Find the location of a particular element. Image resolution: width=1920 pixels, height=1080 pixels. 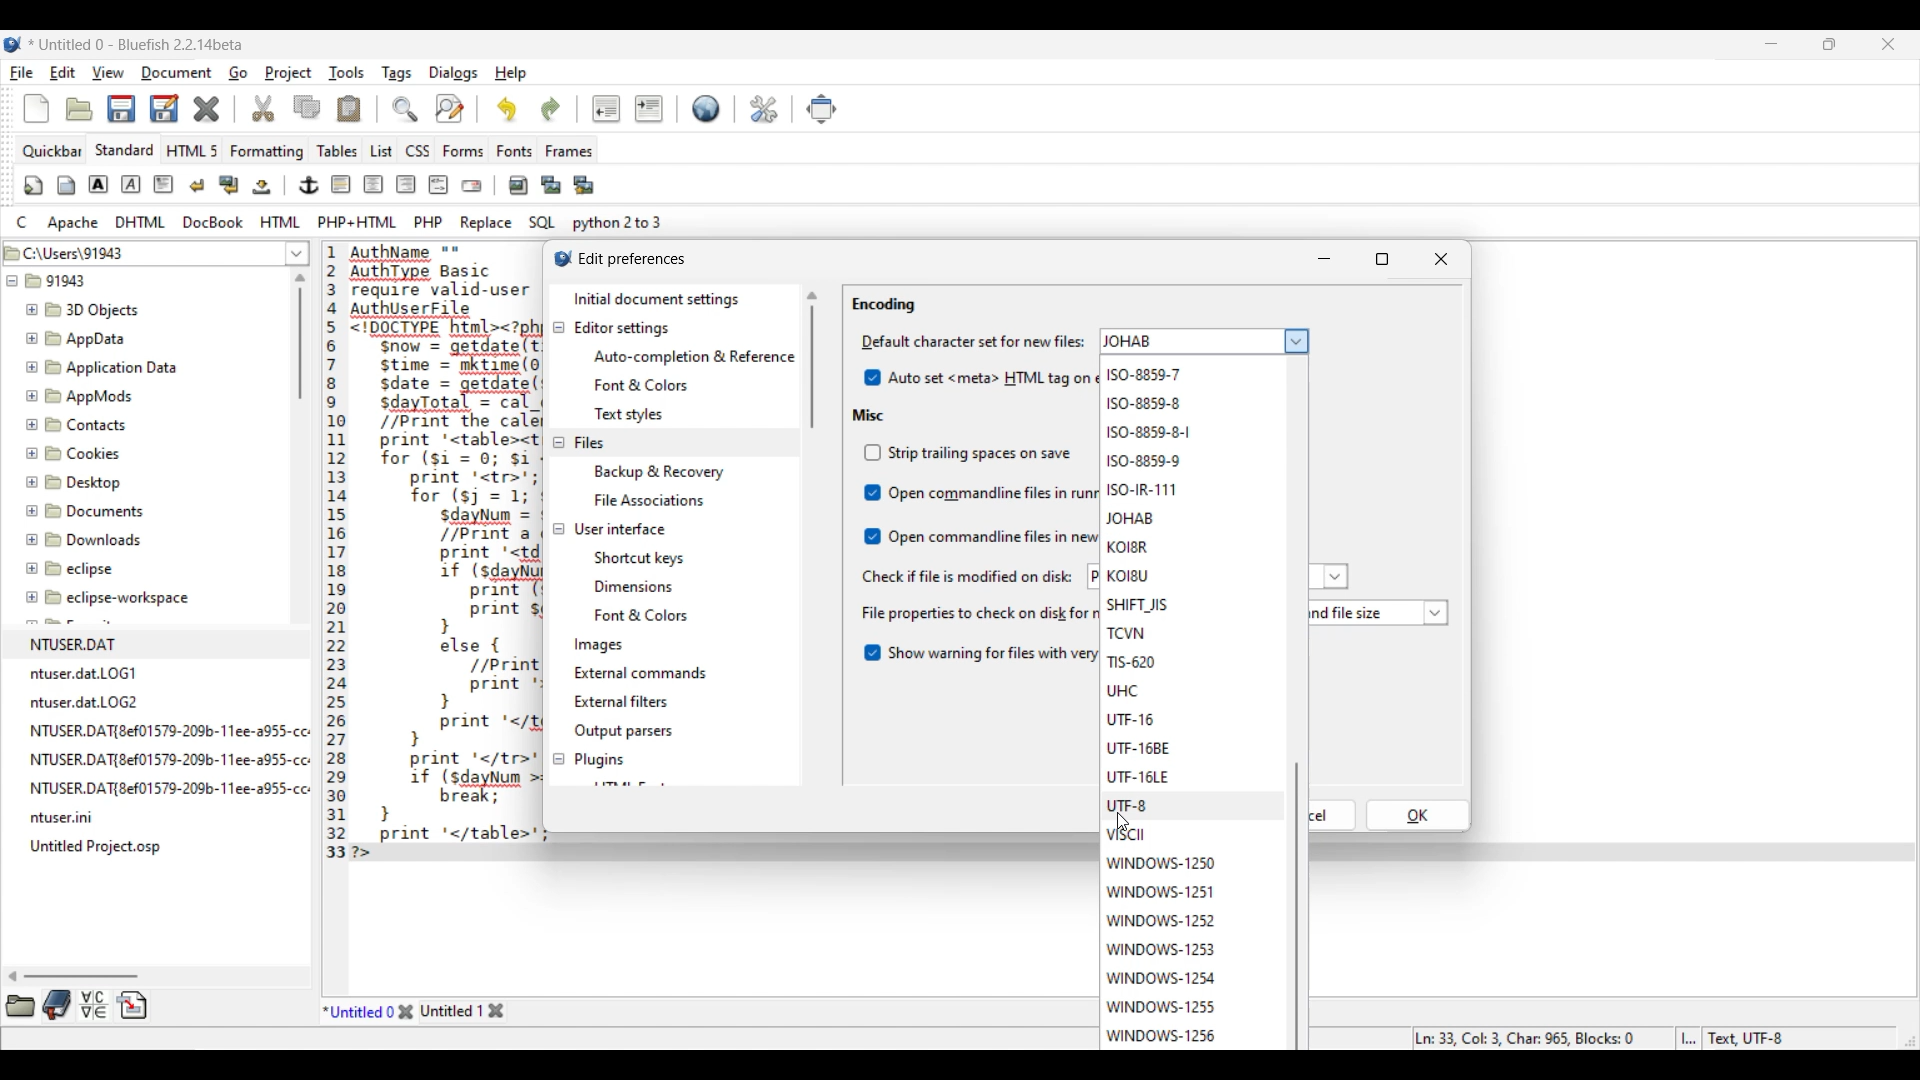

List of folder location is located at coordinates (297, 253).